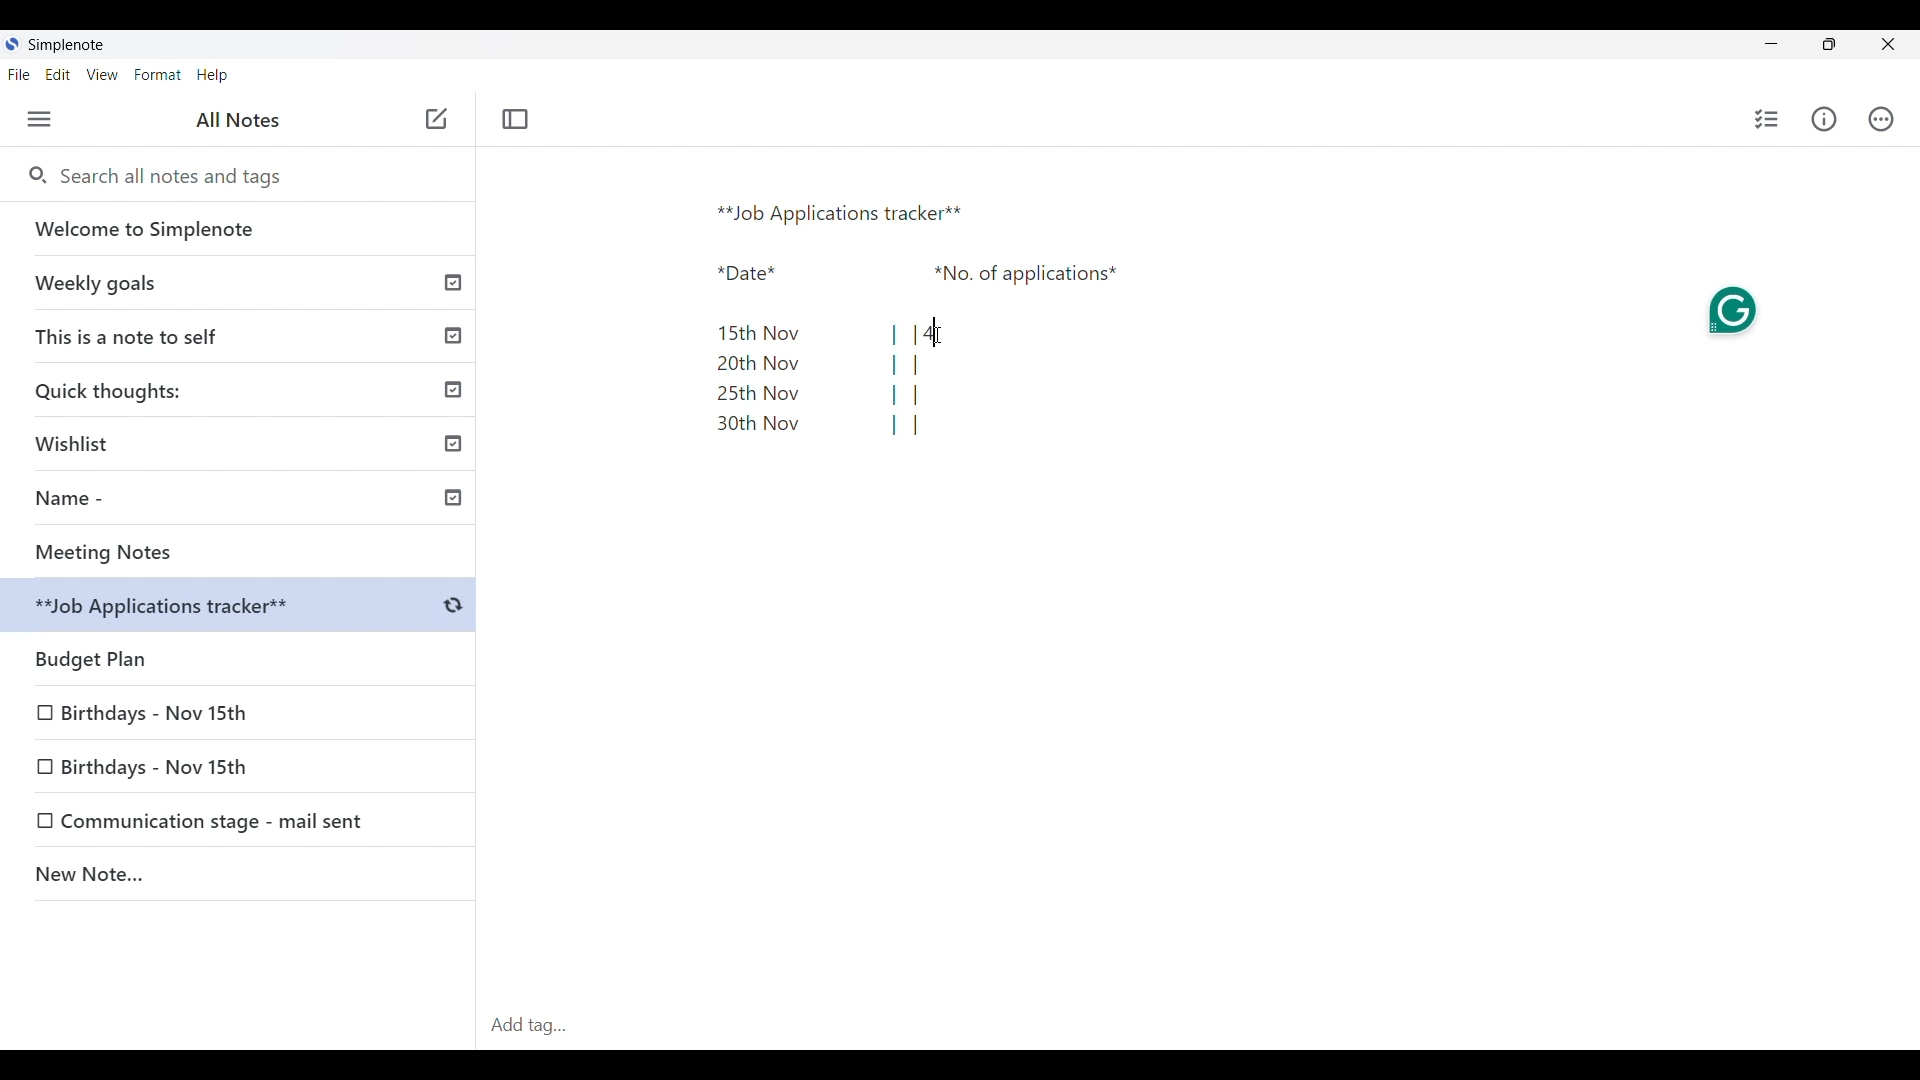  Describe the element at coordinates (192, 764) in the screenshot. I see `Birthdays - Nov 15th` at that location.